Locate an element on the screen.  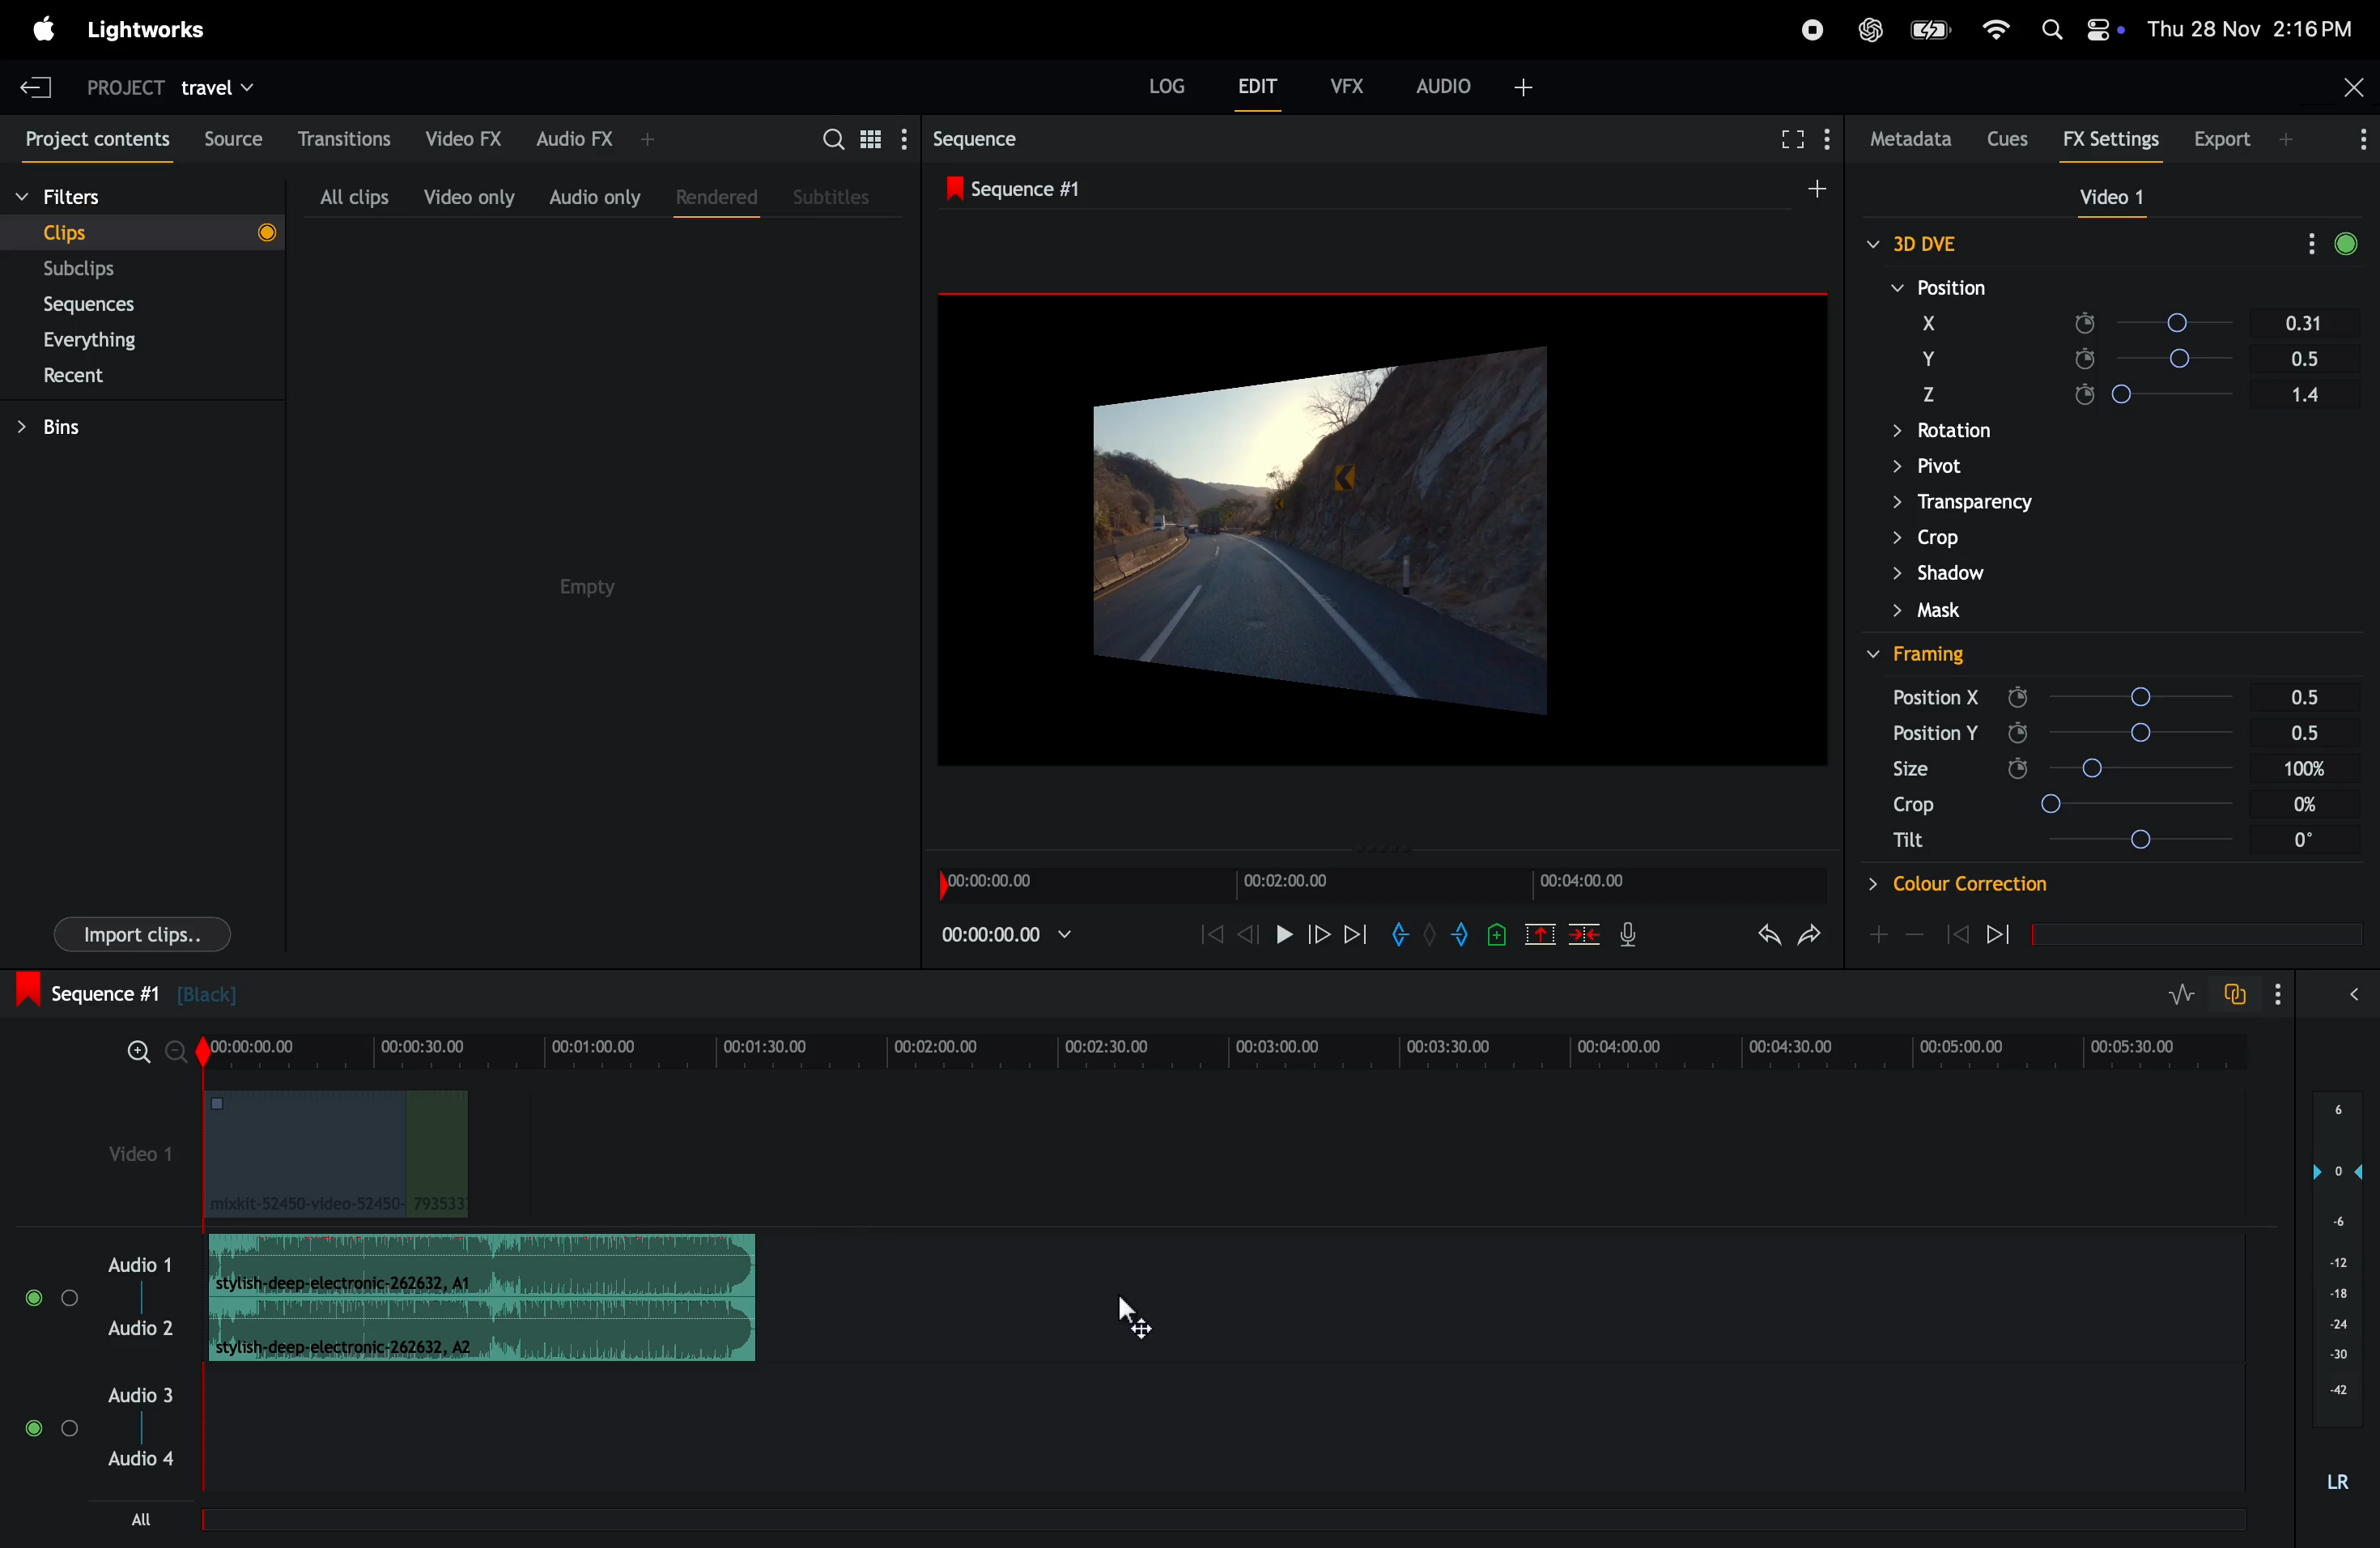
audio track is located at coordinates (494, 1297).